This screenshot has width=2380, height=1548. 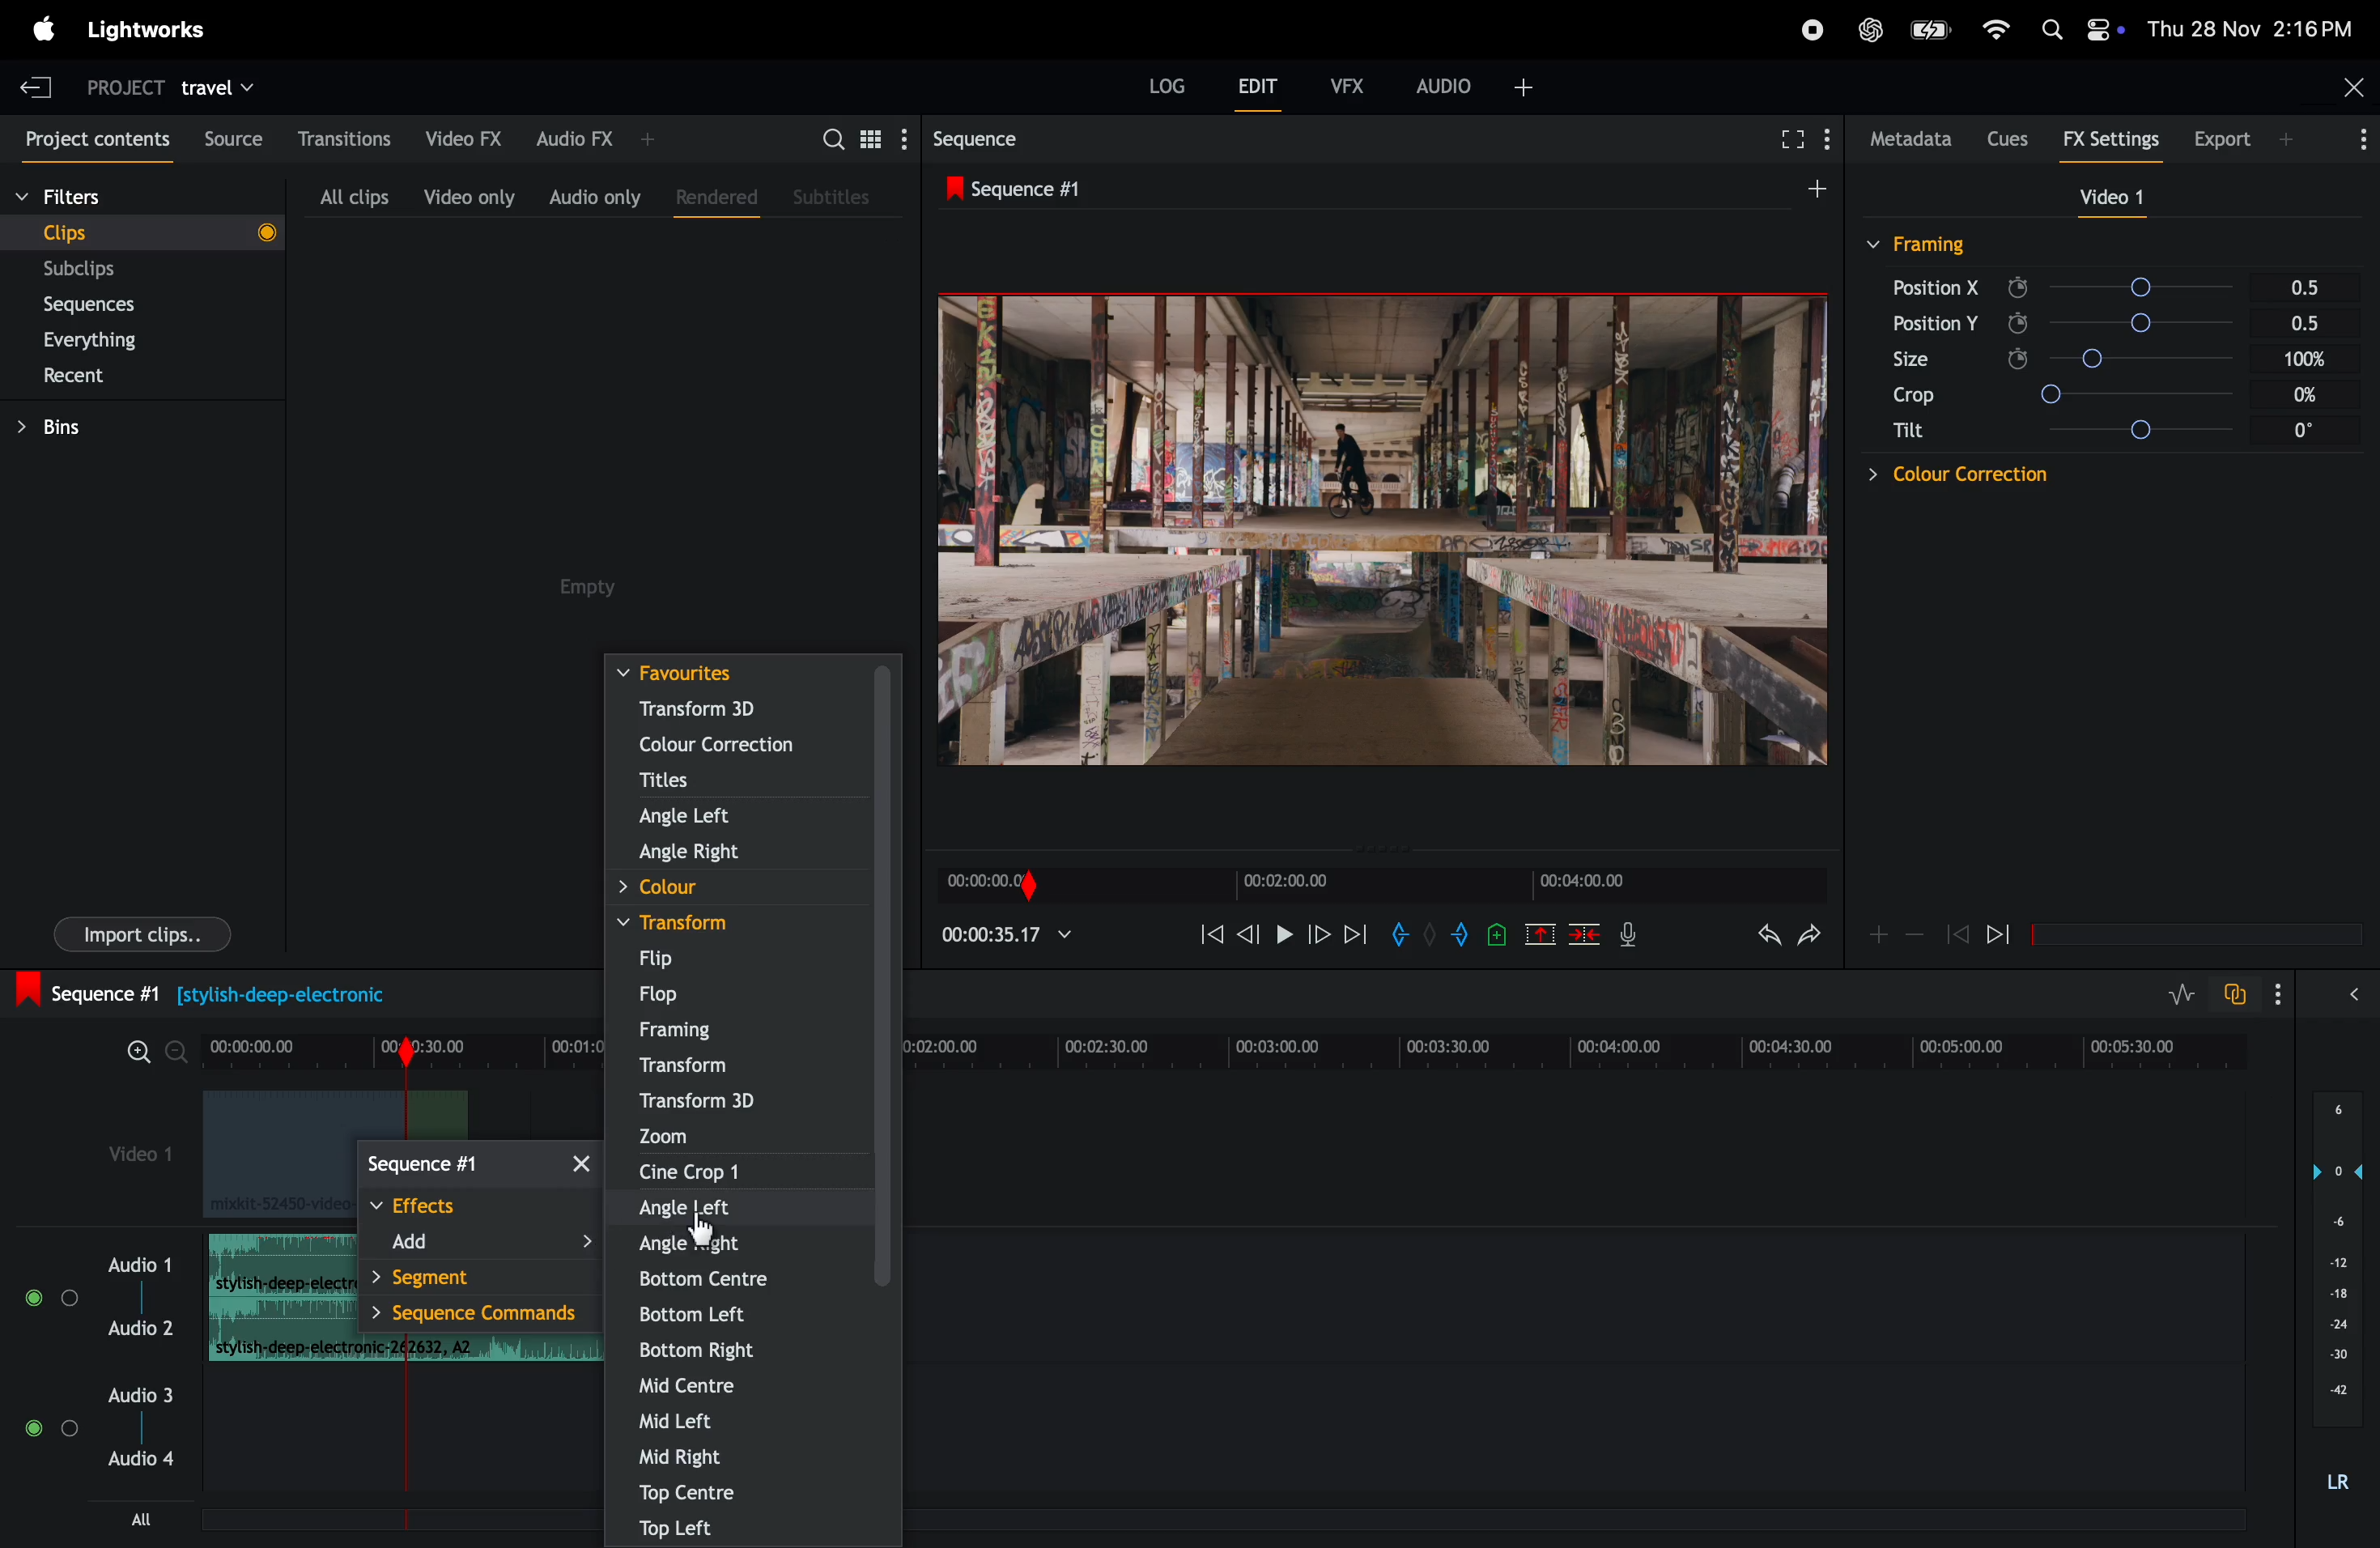 What do you see at coordinates (746, 1032) in the screenshot?
I see `framing` at bounding box center [746, 1032].